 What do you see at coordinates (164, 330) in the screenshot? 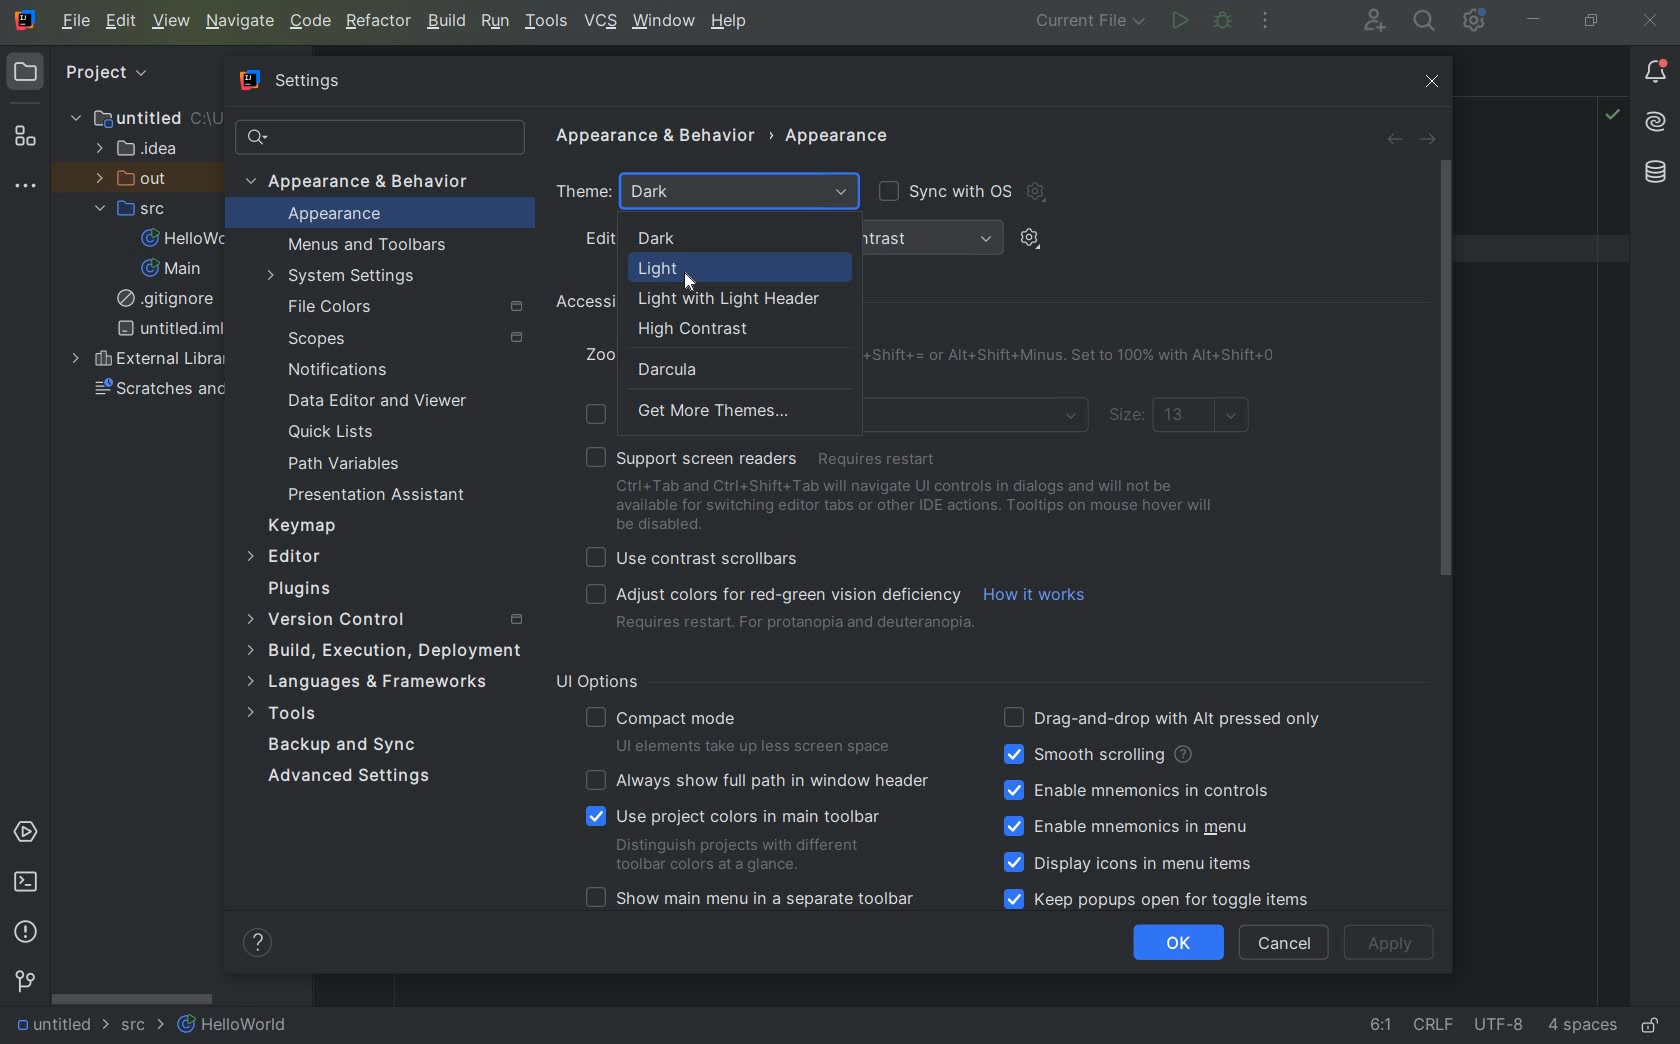
I see `UNTITLED.iml` at bounding box center [164, 330].